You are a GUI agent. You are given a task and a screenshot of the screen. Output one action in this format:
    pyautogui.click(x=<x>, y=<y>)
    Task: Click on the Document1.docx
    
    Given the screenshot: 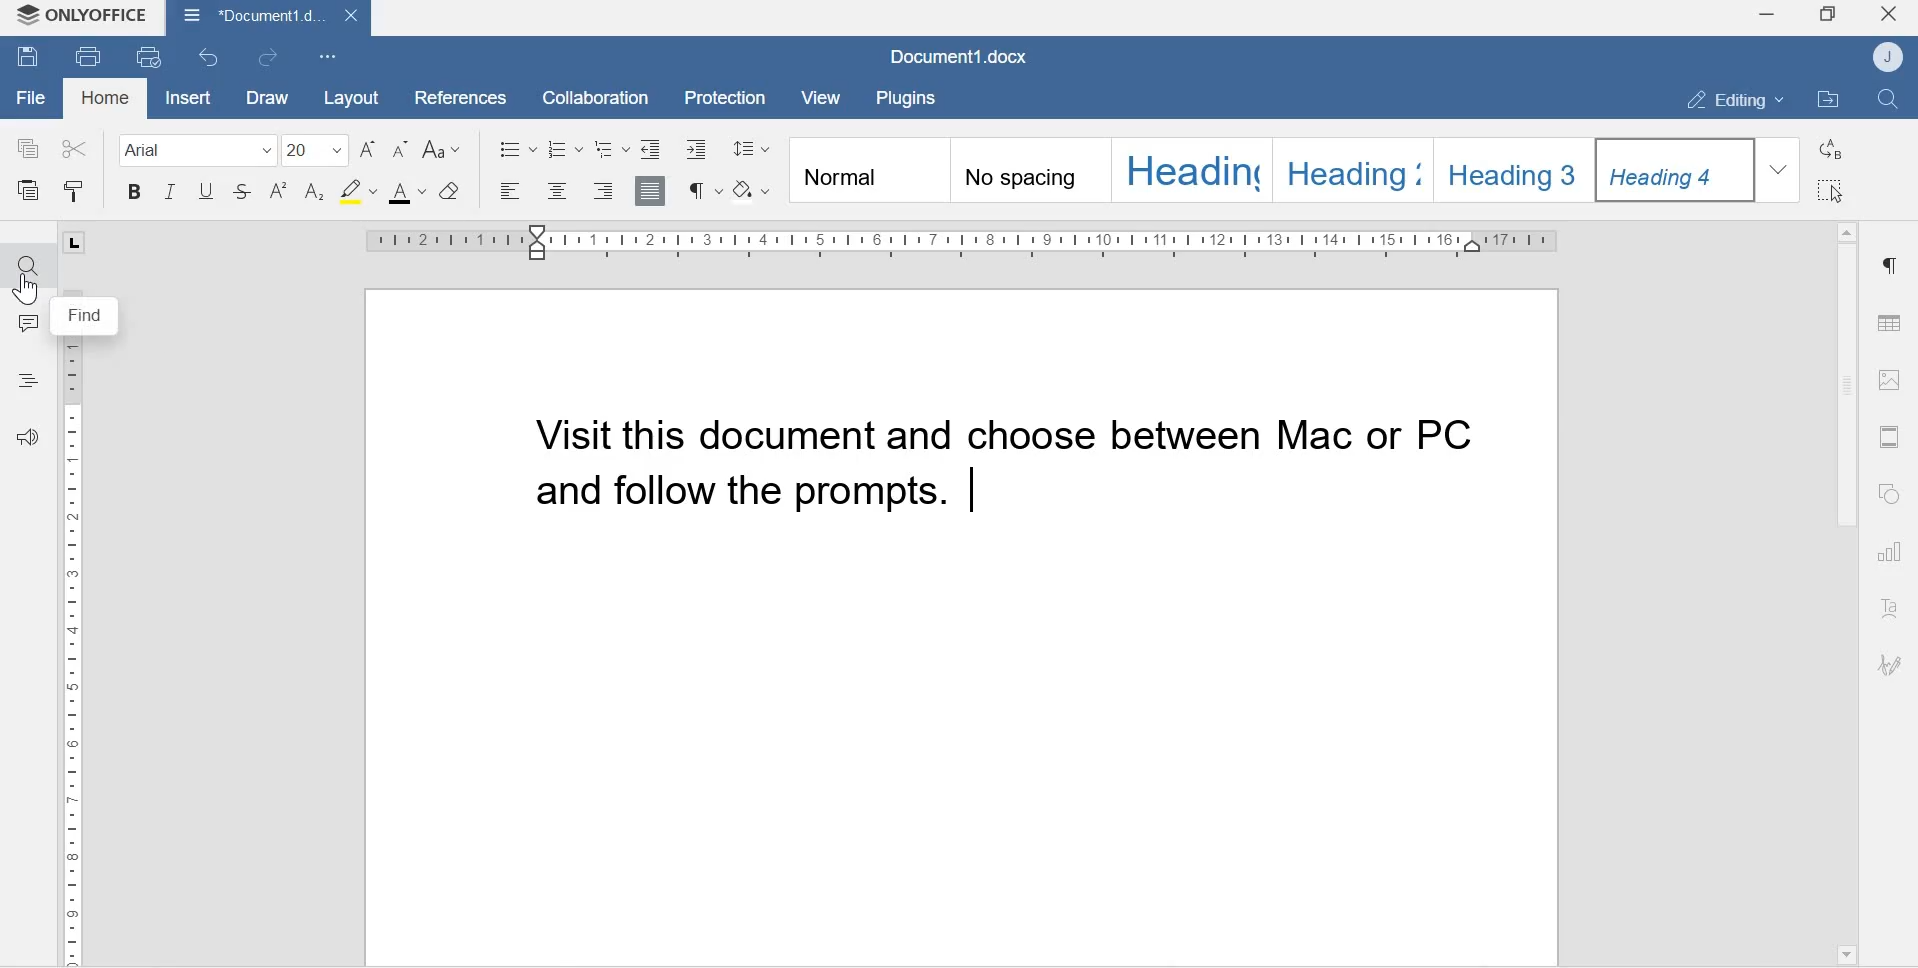 What is the action you would take?
    pyautogui.click(x=963, y=58)
    